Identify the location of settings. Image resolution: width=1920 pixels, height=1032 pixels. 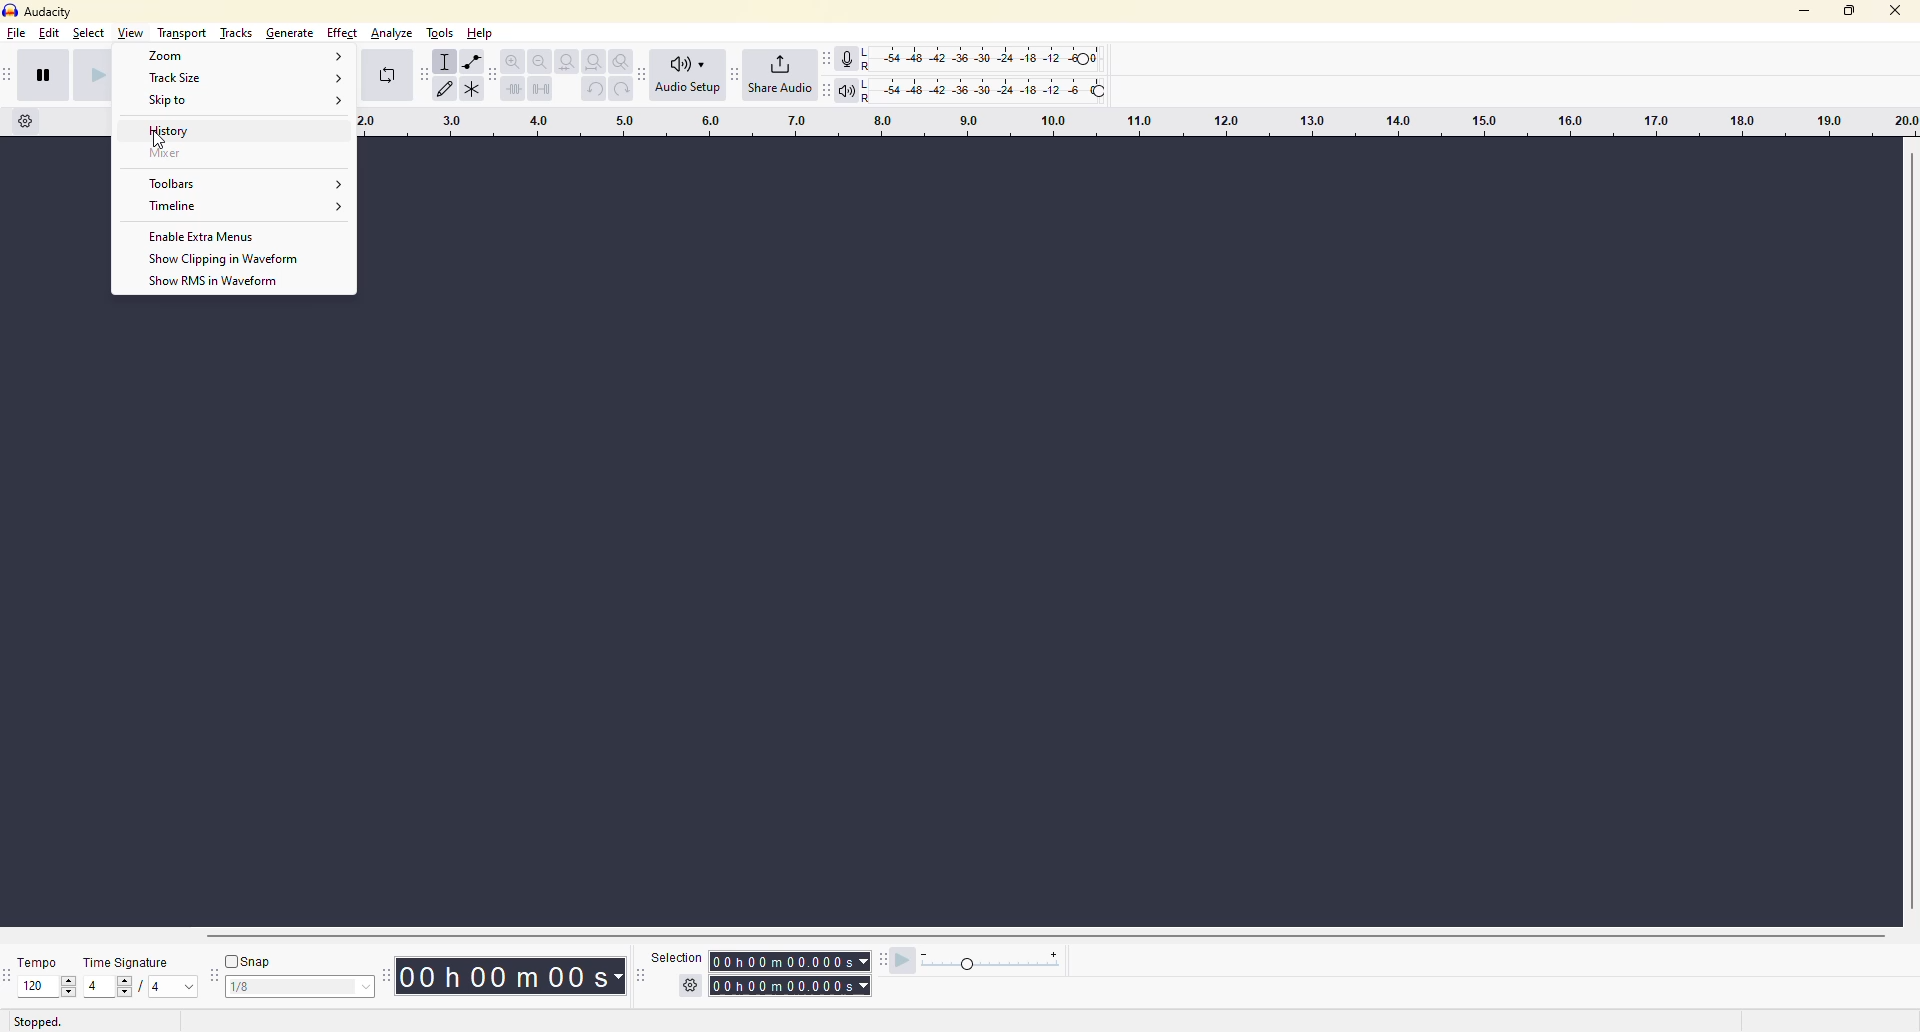
(693, 985).